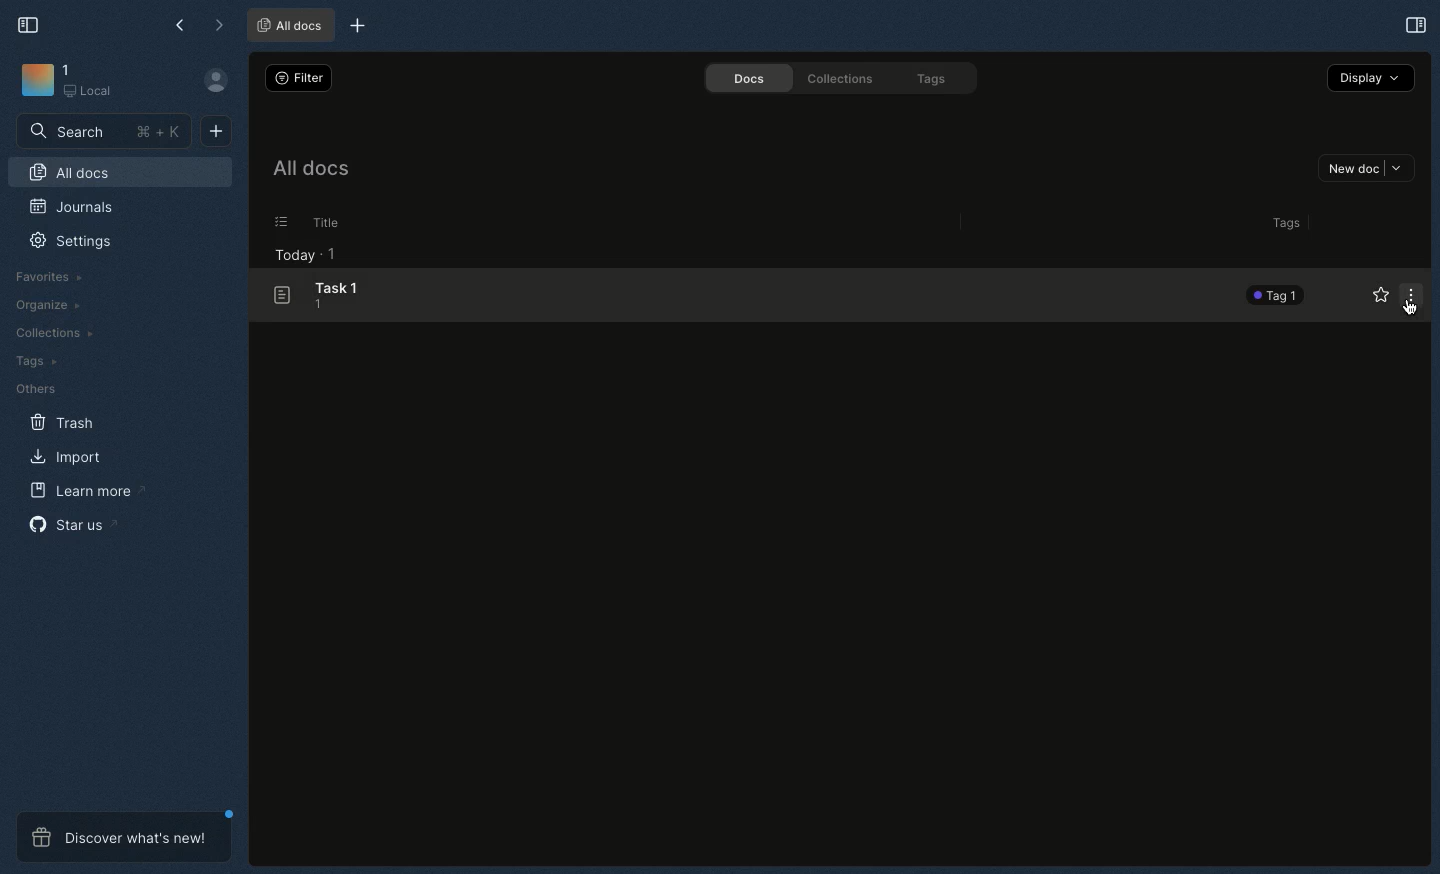 The width and height of the screenshot is (1440, 874). I want to click on Tags, so click(929, 79).